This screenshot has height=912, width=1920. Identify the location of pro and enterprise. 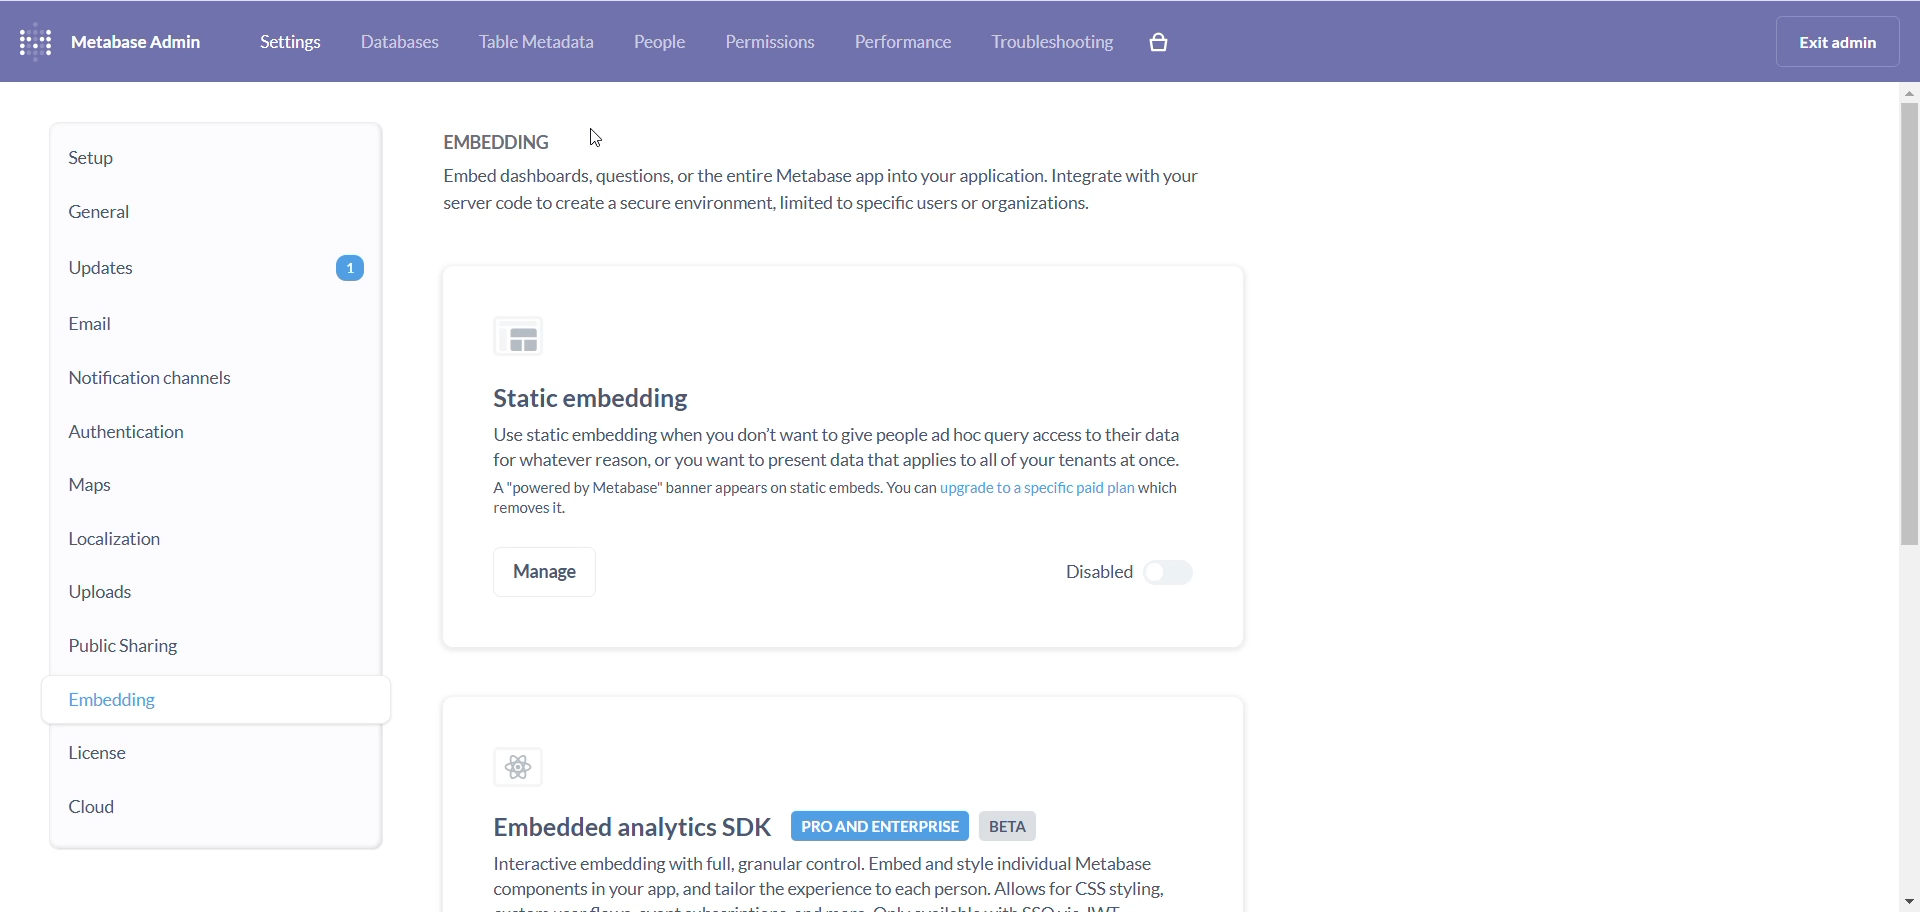
(883, 827).